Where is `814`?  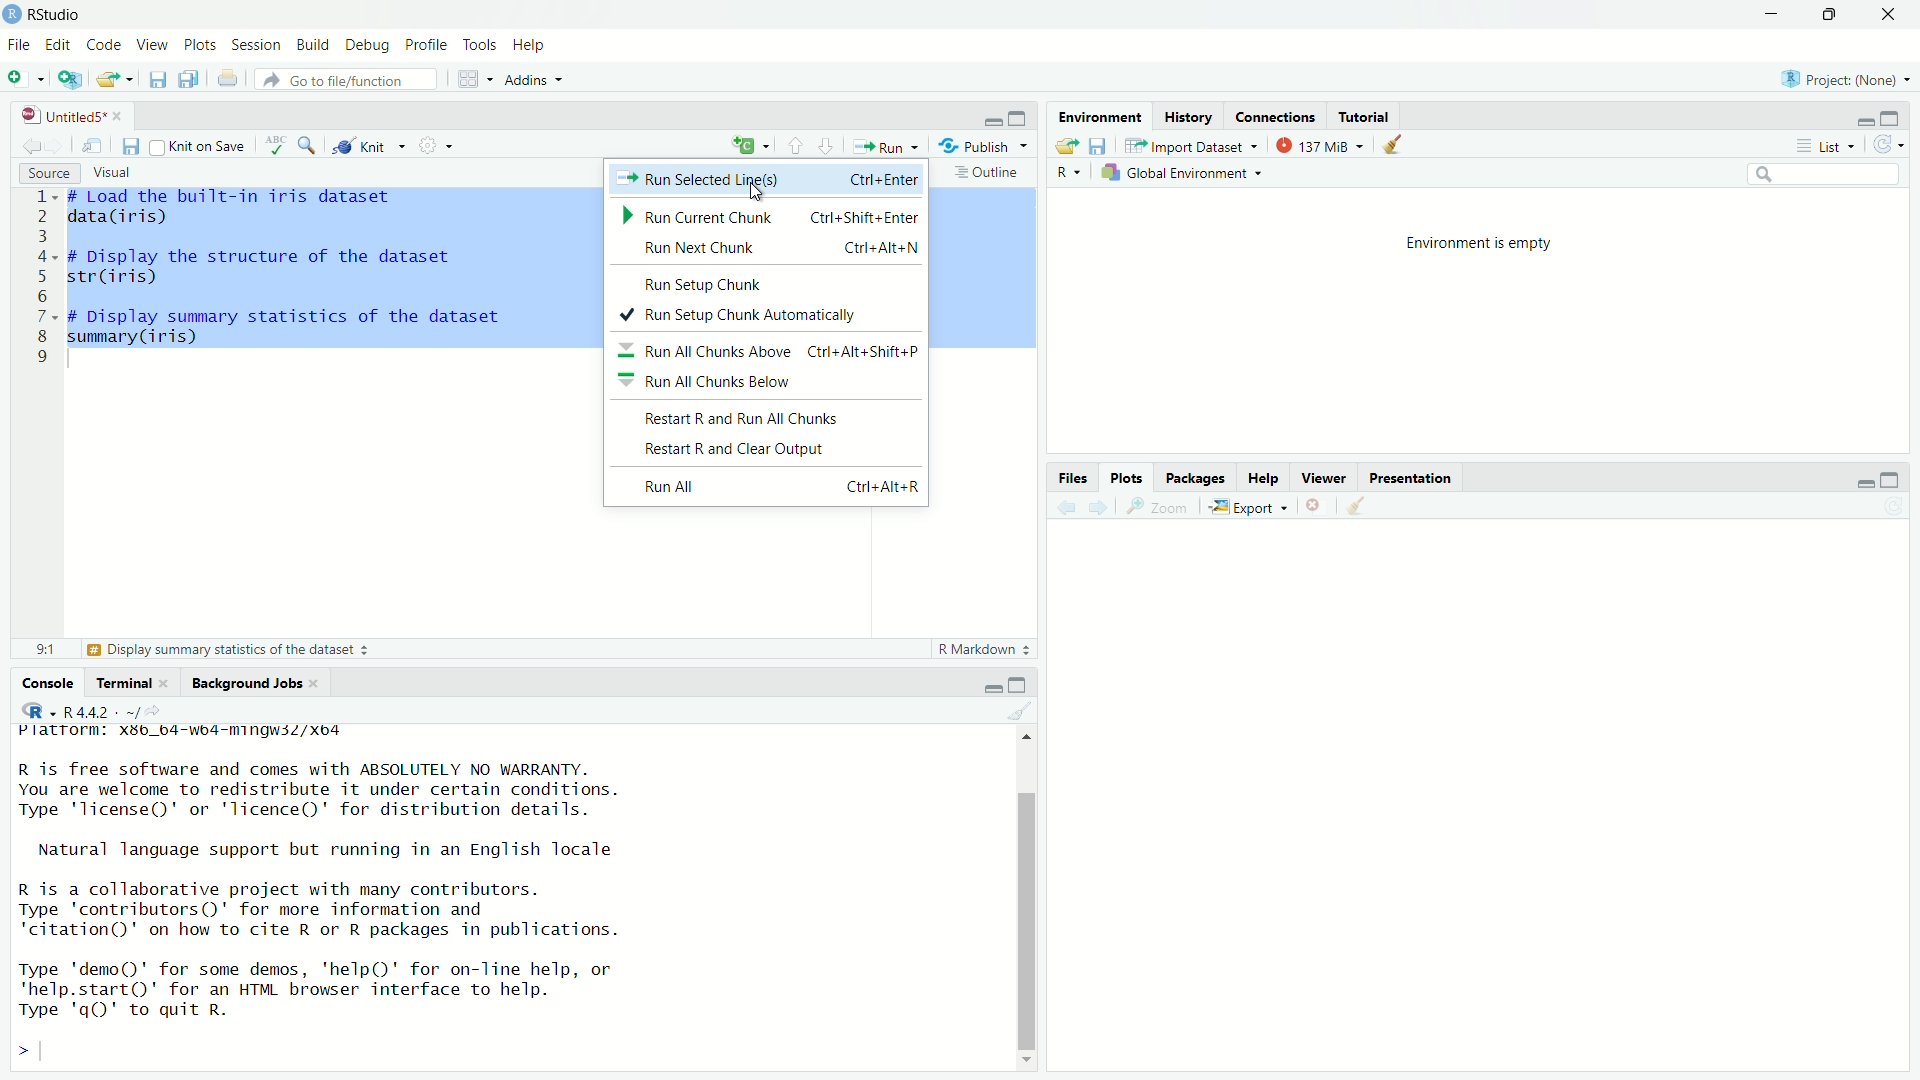 814 is located at coordinates (47, 649).